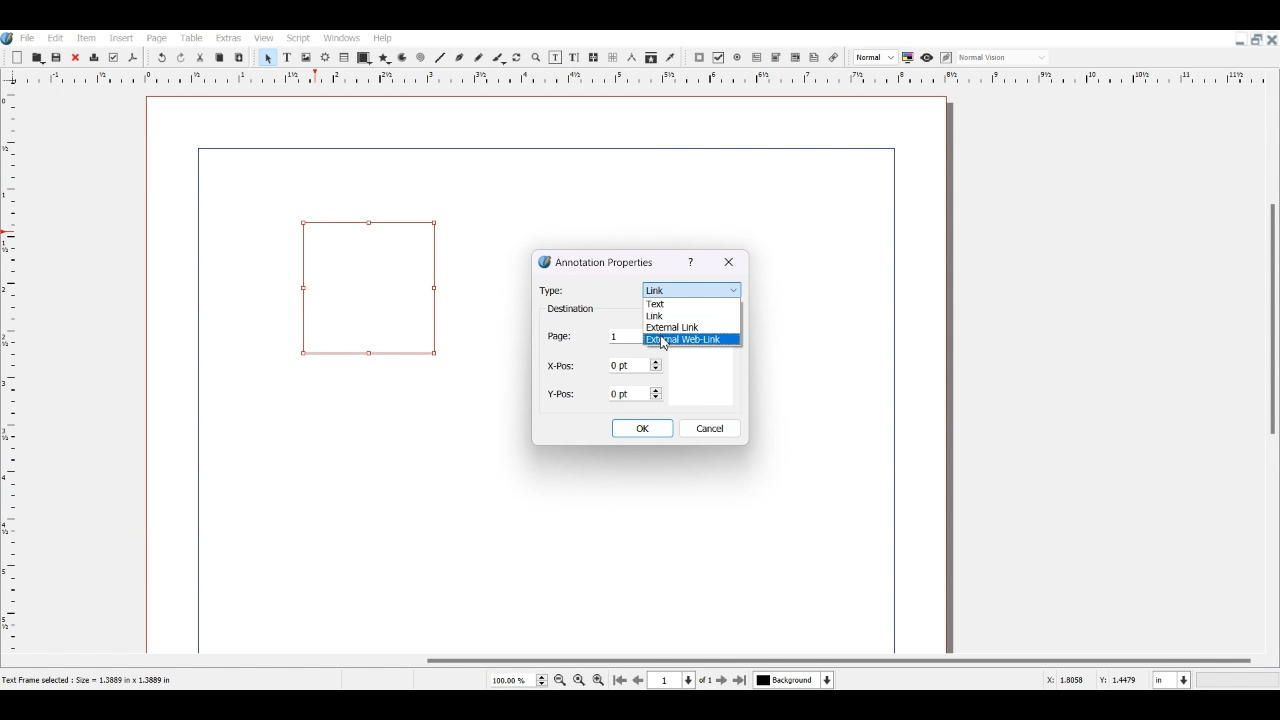 The image size is (1280, 720). What do you see at coordinates (631, 58) in the screenshot?
I see `Measurements` at bounding box center [631, 58].